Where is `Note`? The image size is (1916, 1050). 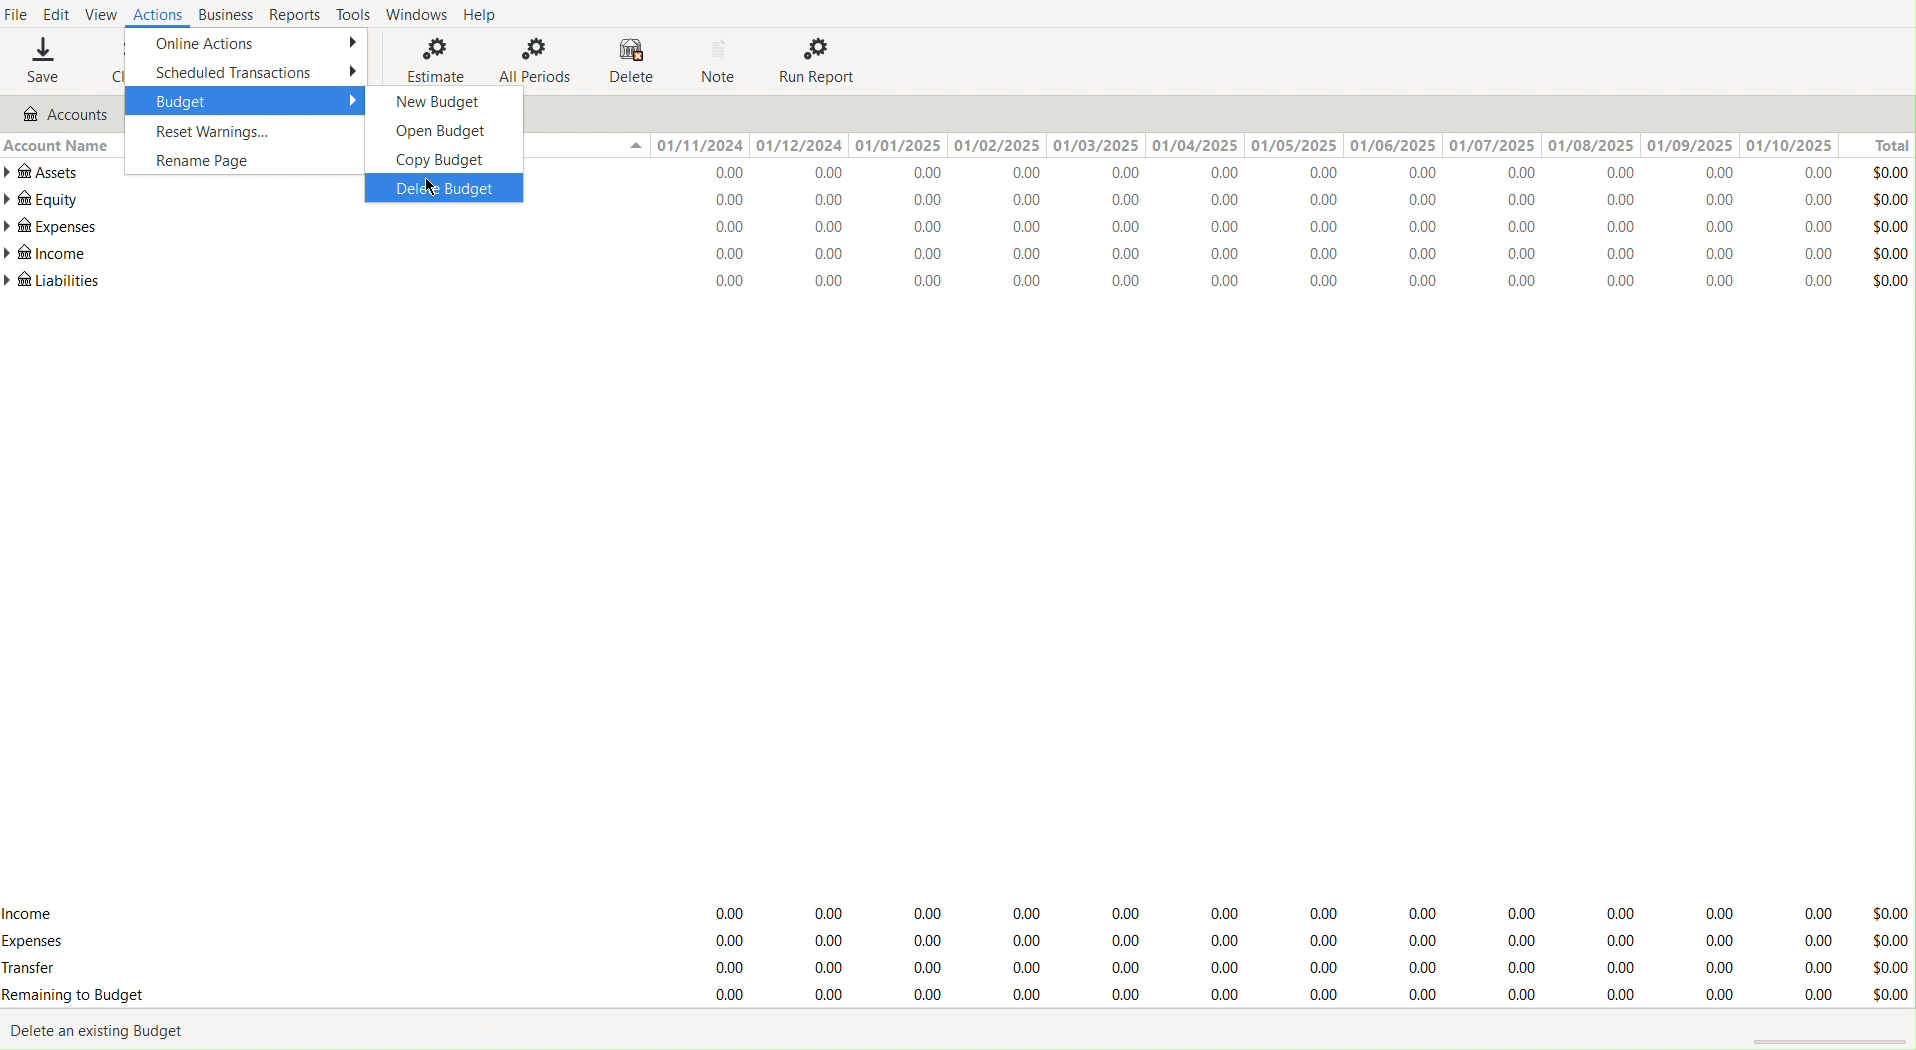 Note is located at coordinates (723, 61).